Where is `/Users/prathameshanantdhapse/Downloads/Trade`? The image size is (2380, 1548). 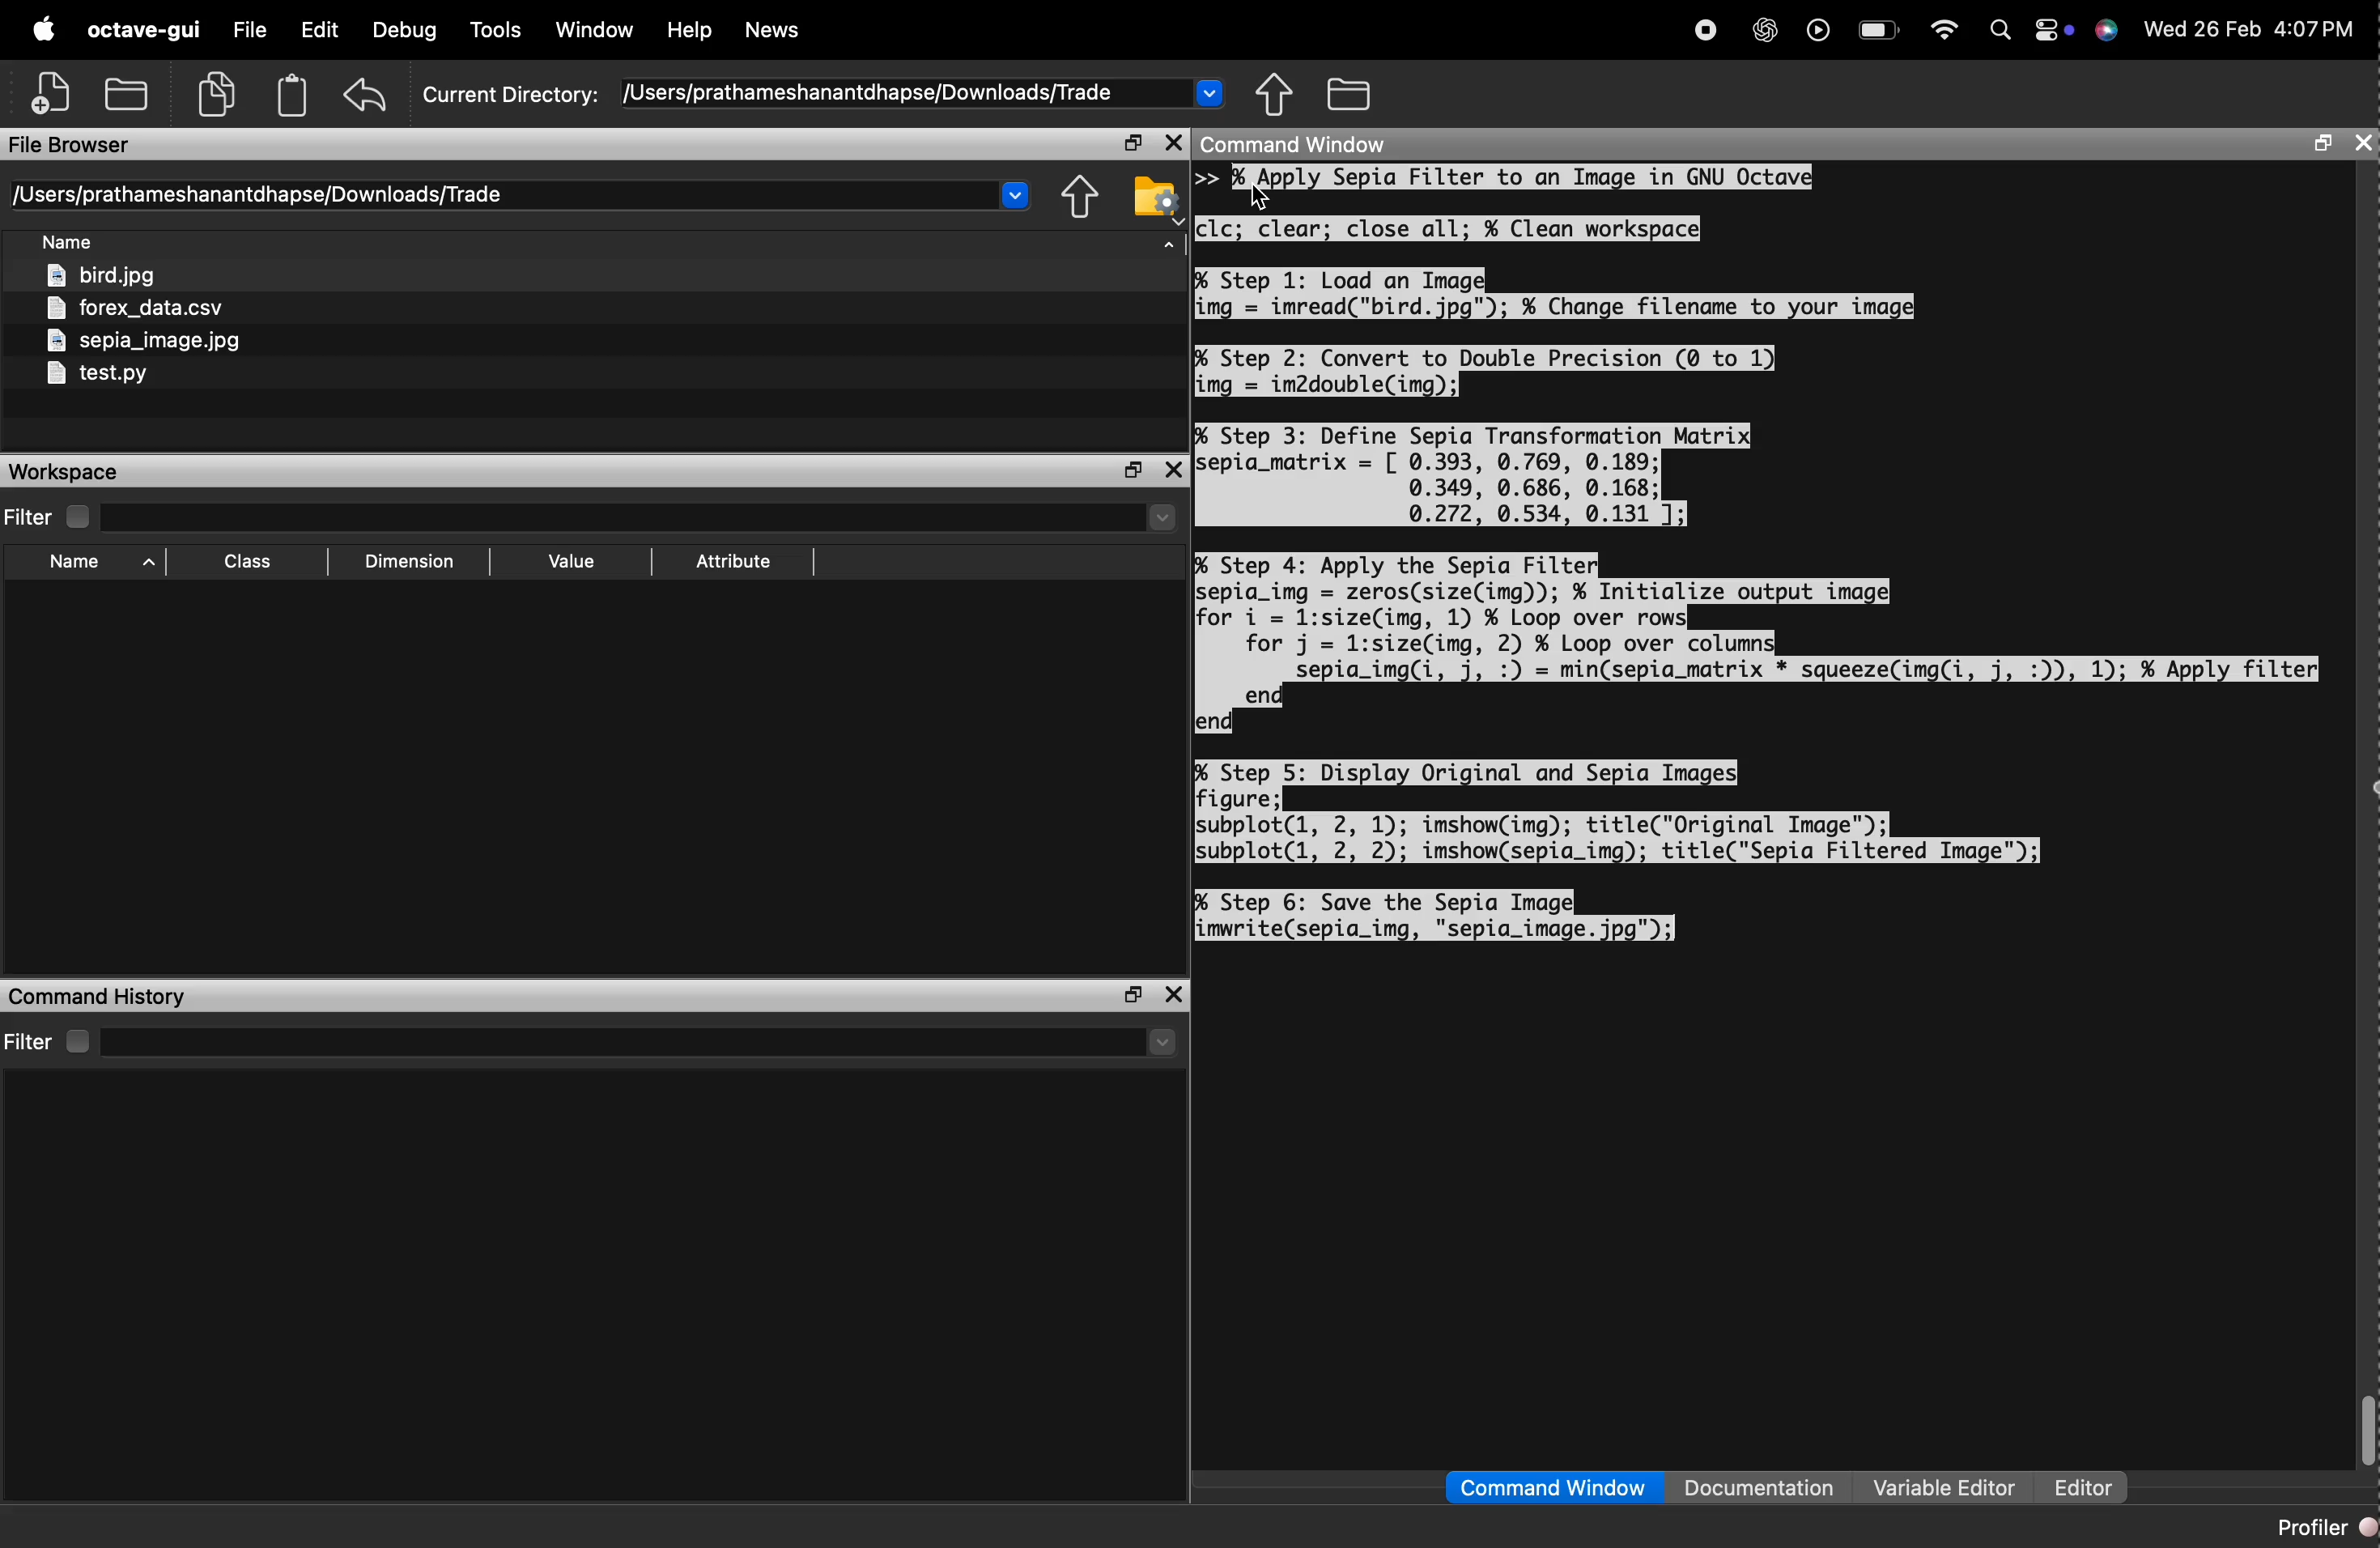
/Users/prathameshanantdhapse/Downloads/Trade is located at coordinates (871, 93).